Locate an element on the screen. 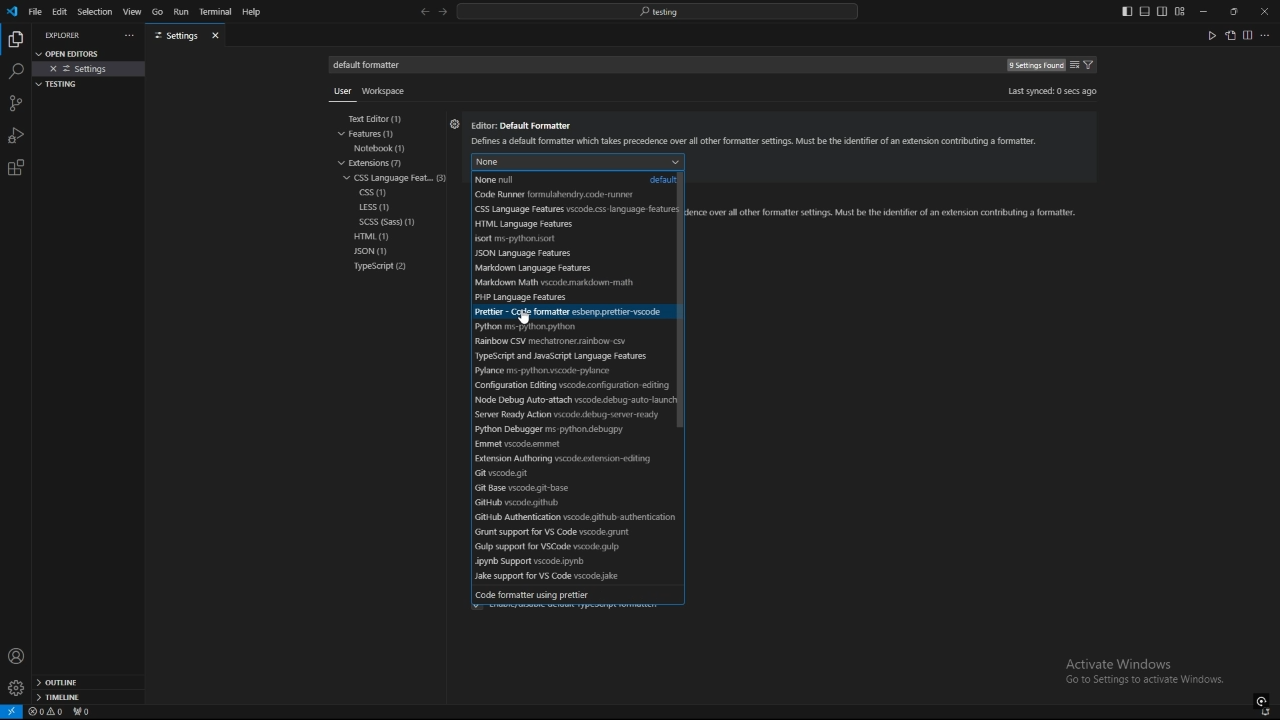 Image resolution: width=1280 pixels, height=720 pixels.  is located at coordinates (338, 95).